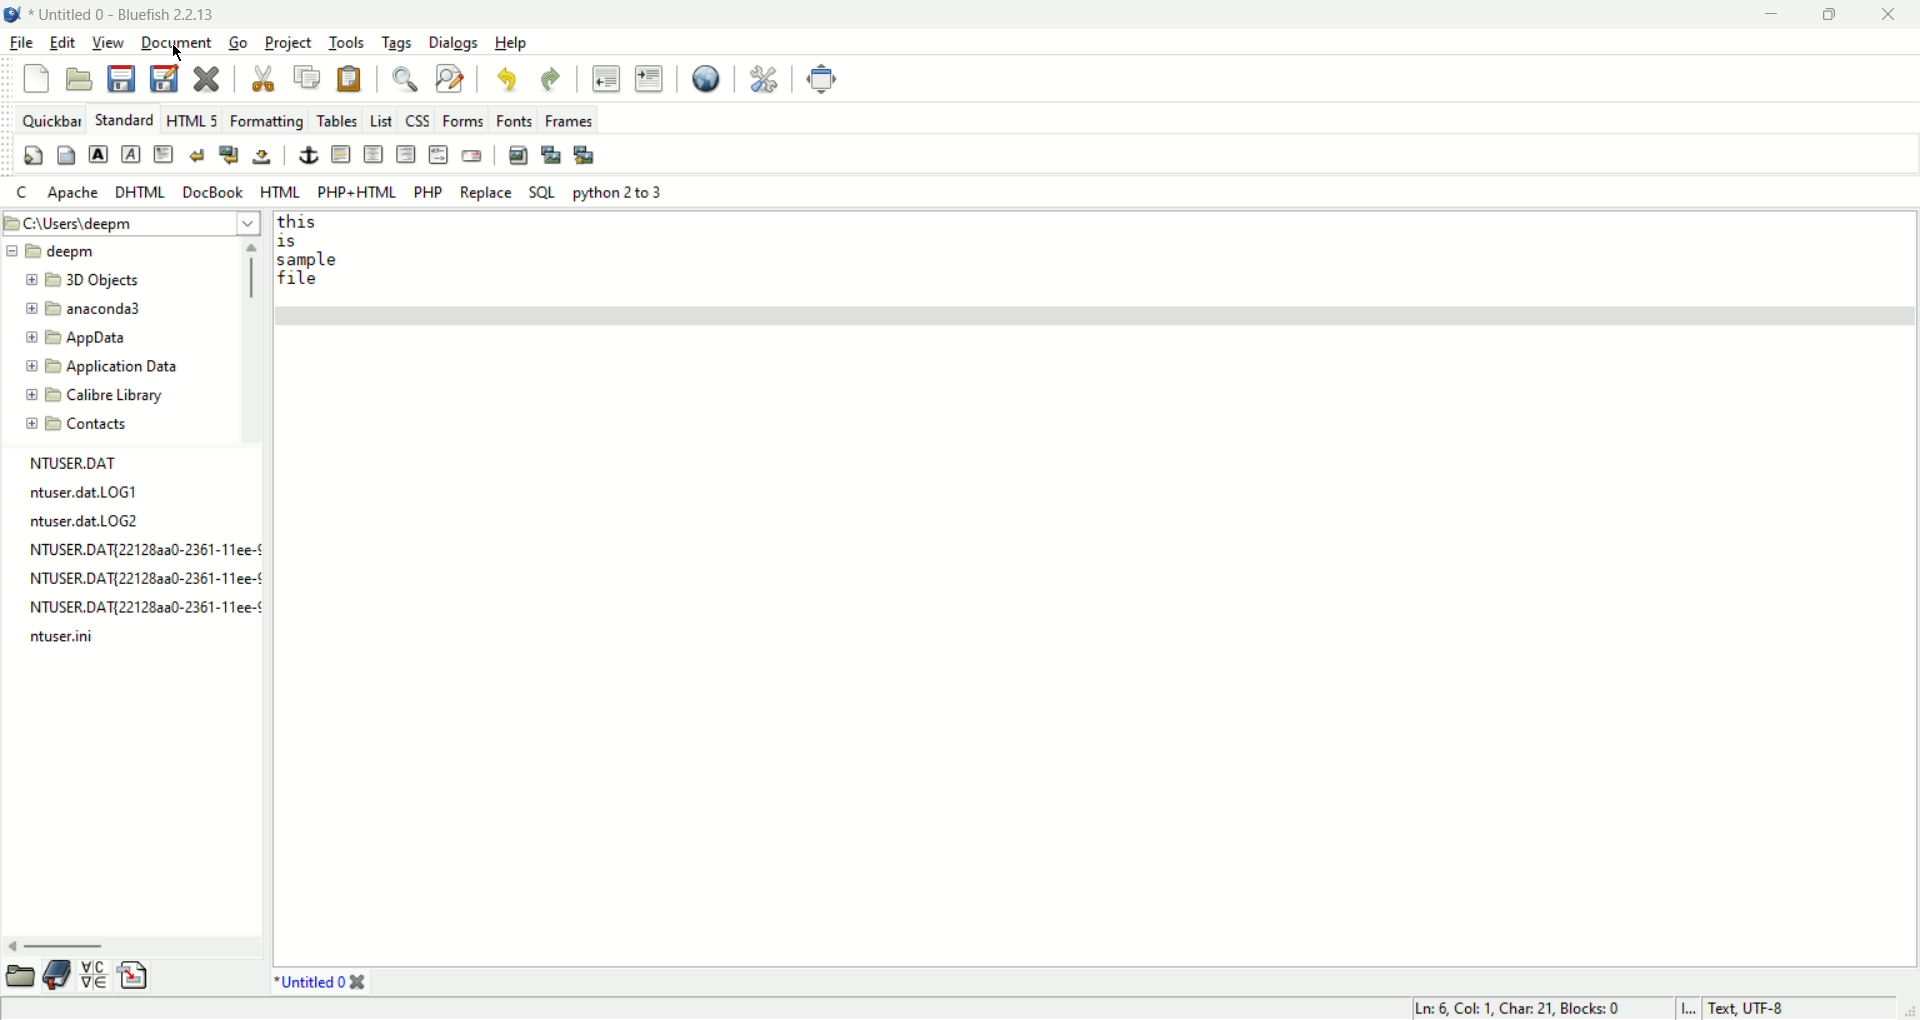  What do you see at coordinates (92, 308) in the screenshot?
I see `anaconda` at bounding box center [92, 308].